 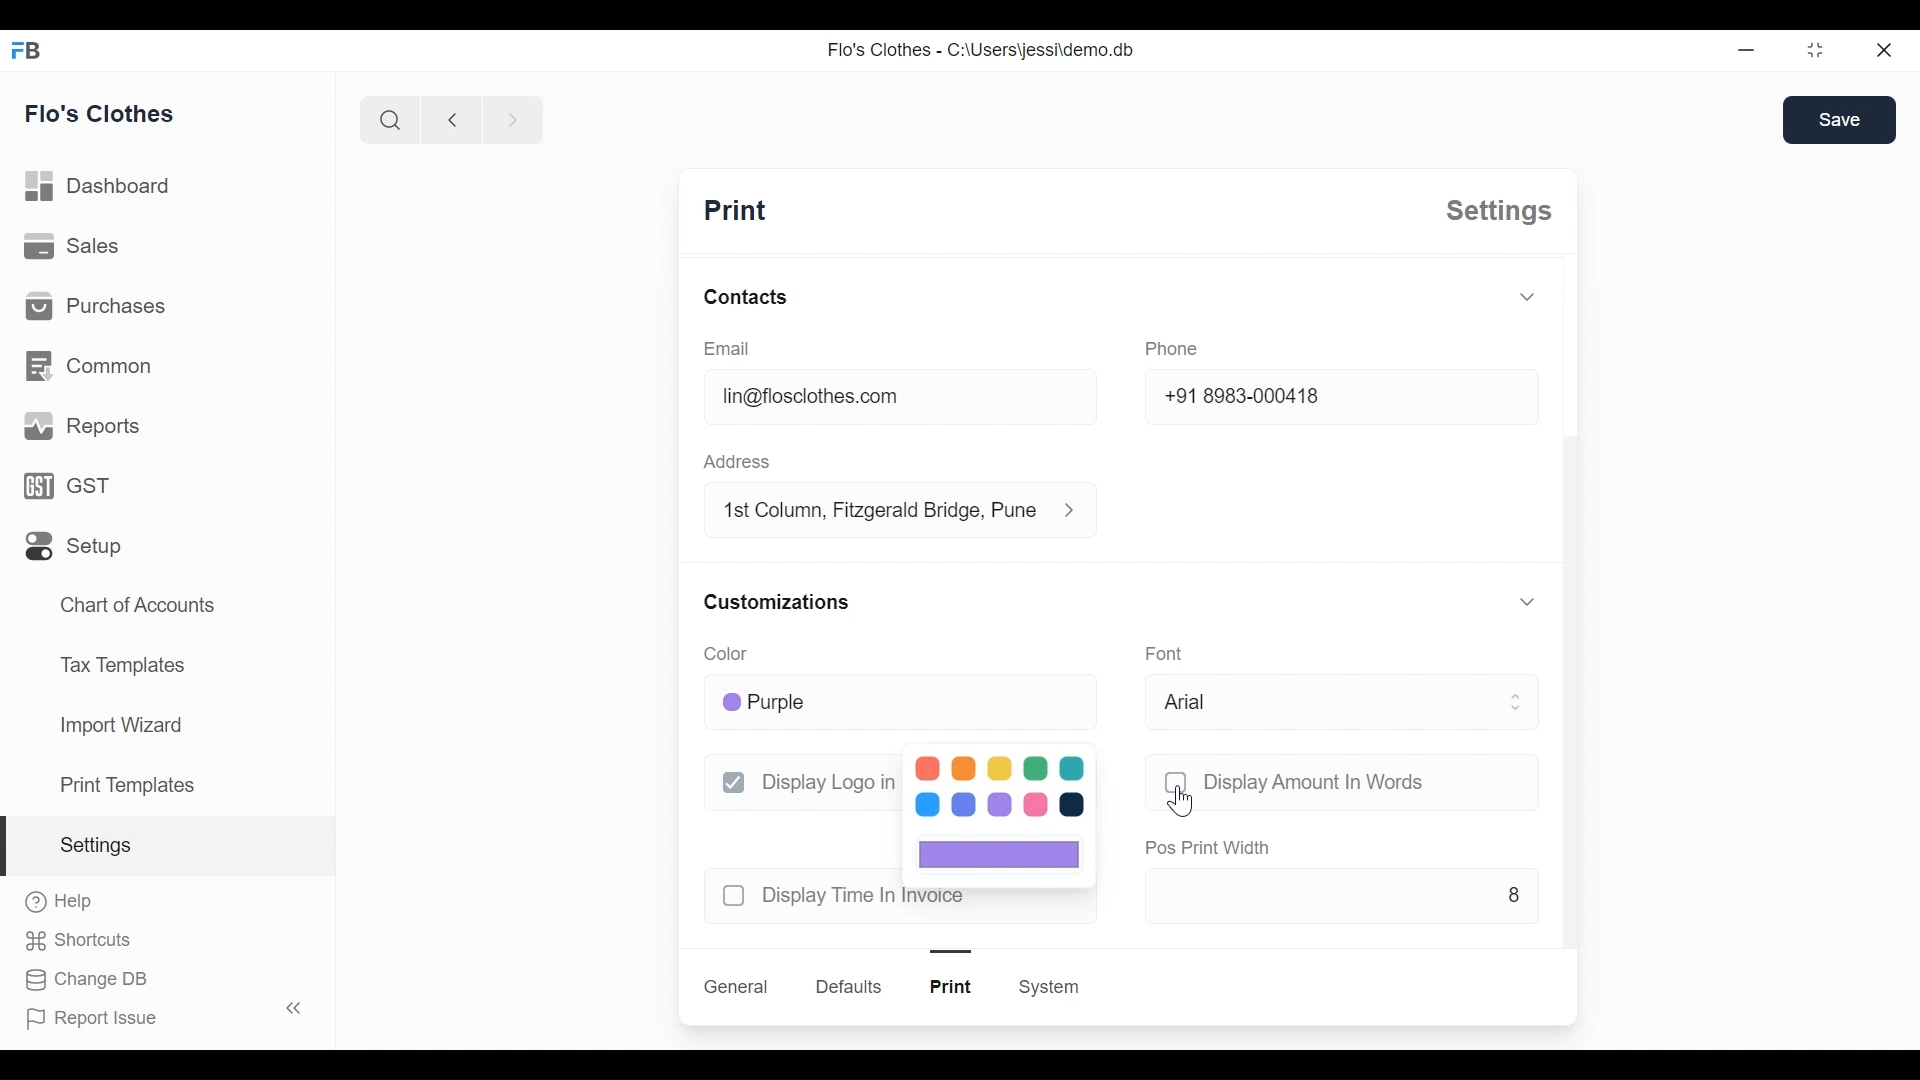 I want to click on import wizard, so click(x=120, y=725).